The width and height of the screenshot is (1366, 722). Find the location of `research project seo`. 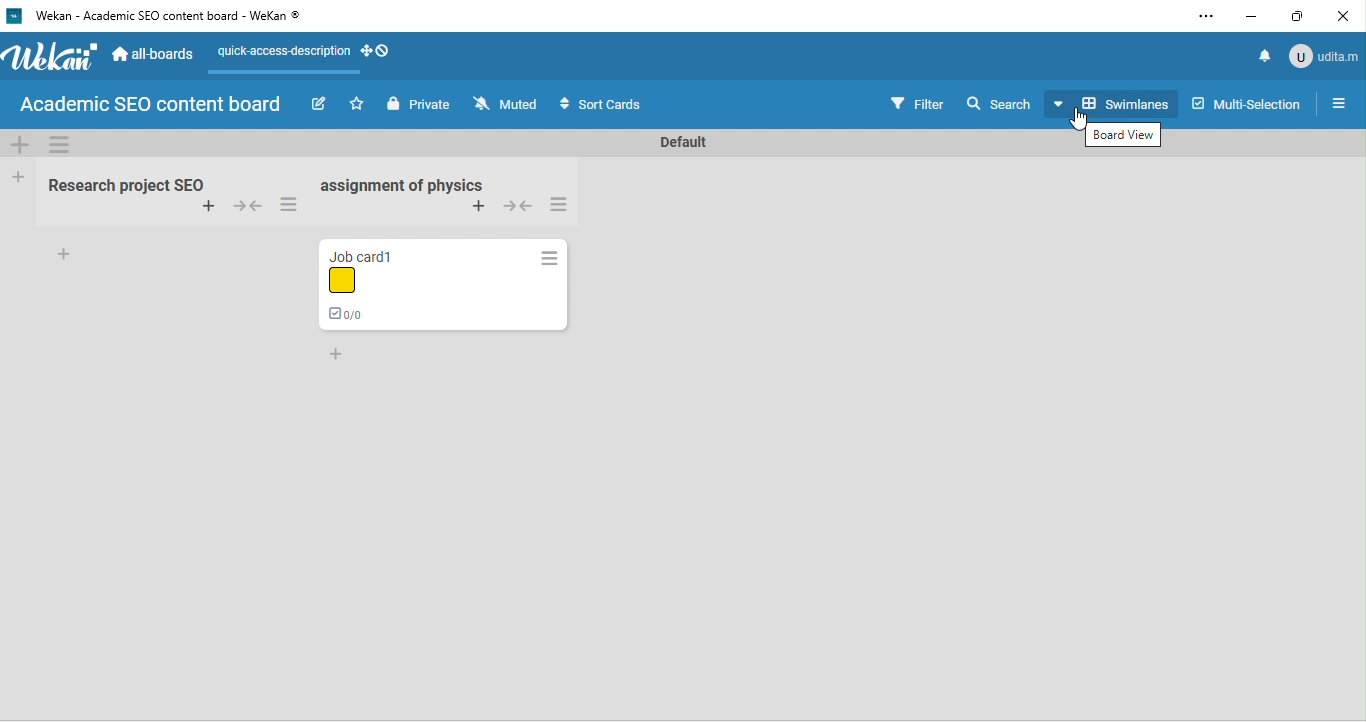

research project seo is located at coordinates (123, 182).